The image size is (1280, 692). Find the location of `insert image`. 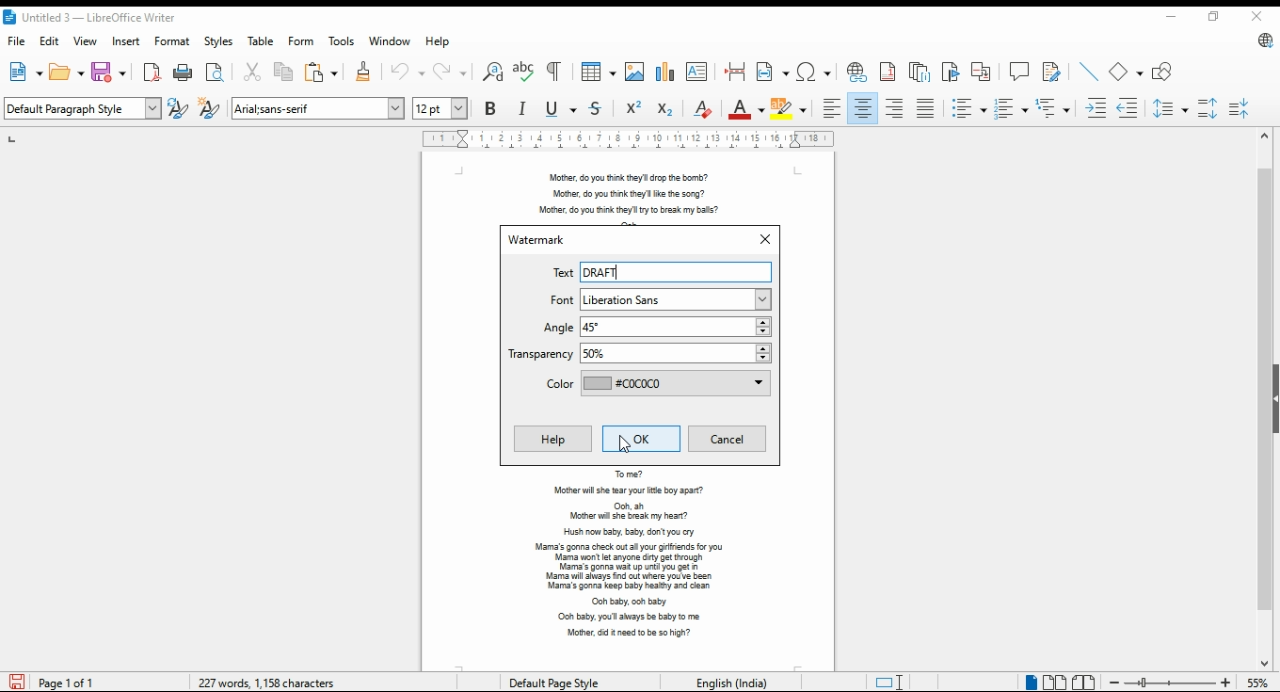

insert image is located at coordinates (636, 71).